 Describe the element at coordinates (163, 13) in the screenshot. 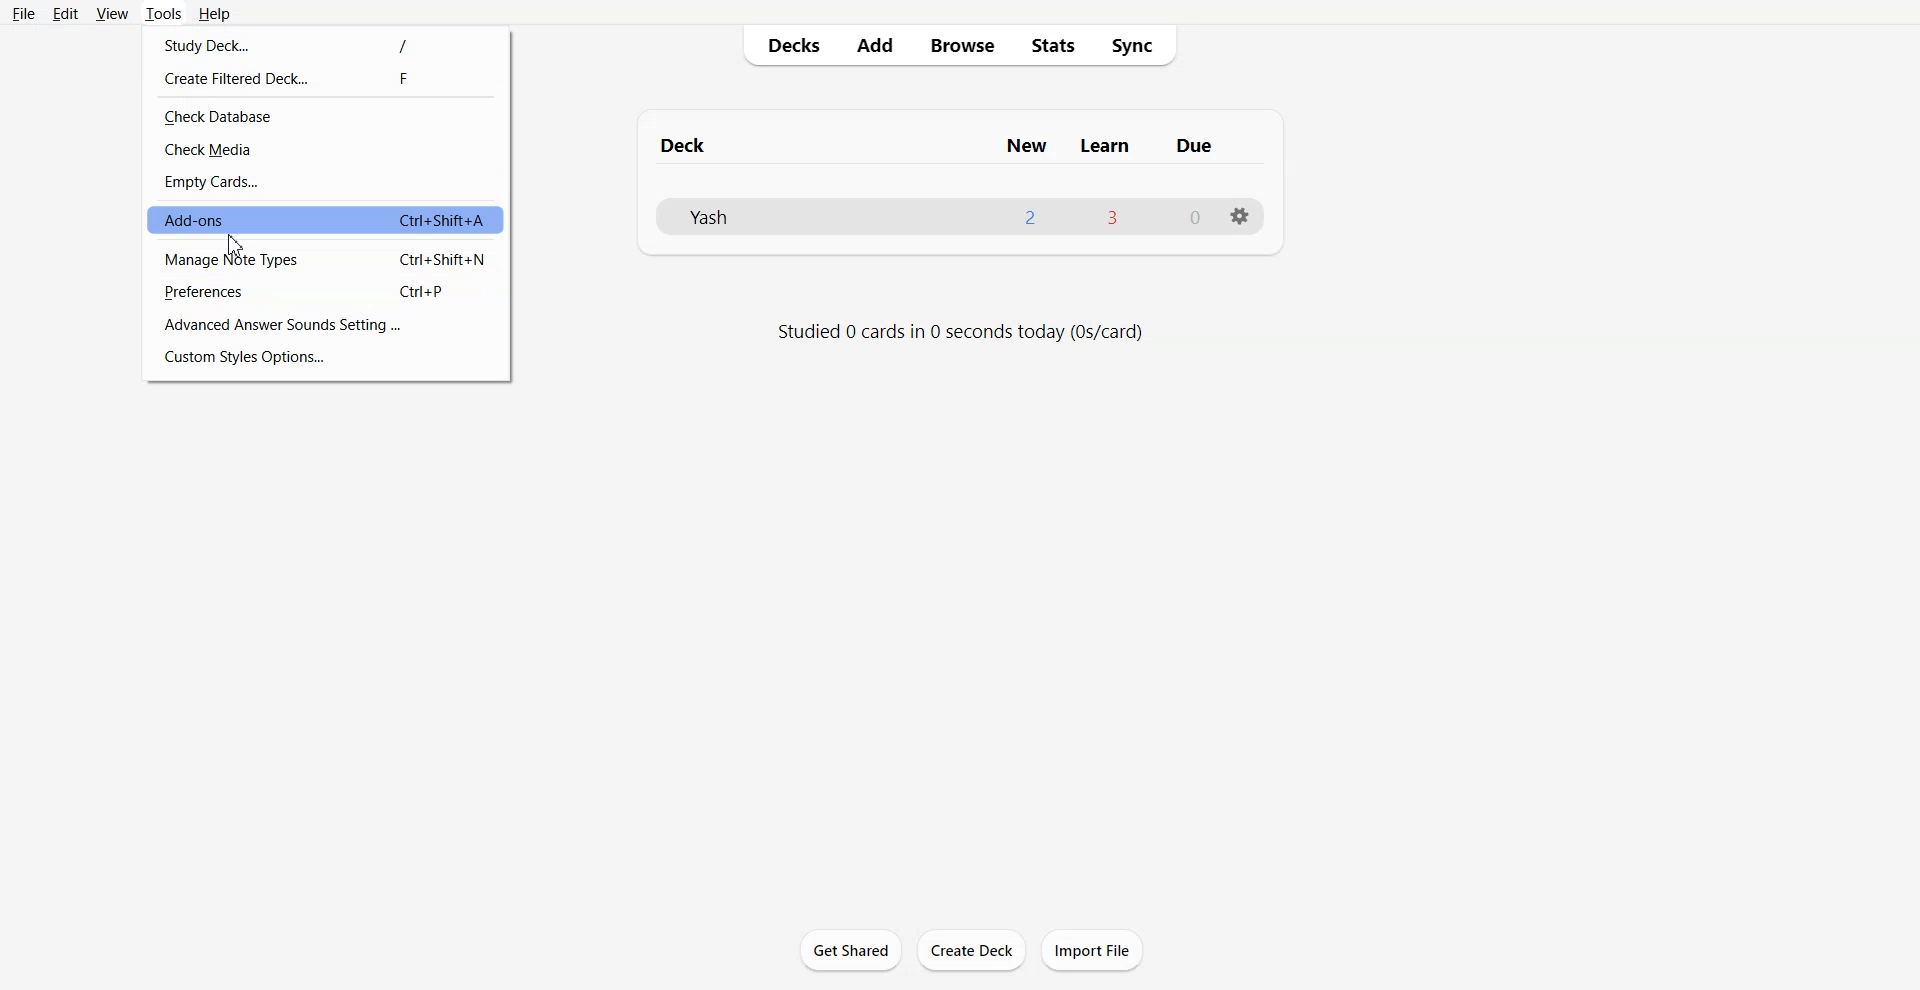

I see `Tools` at that location.